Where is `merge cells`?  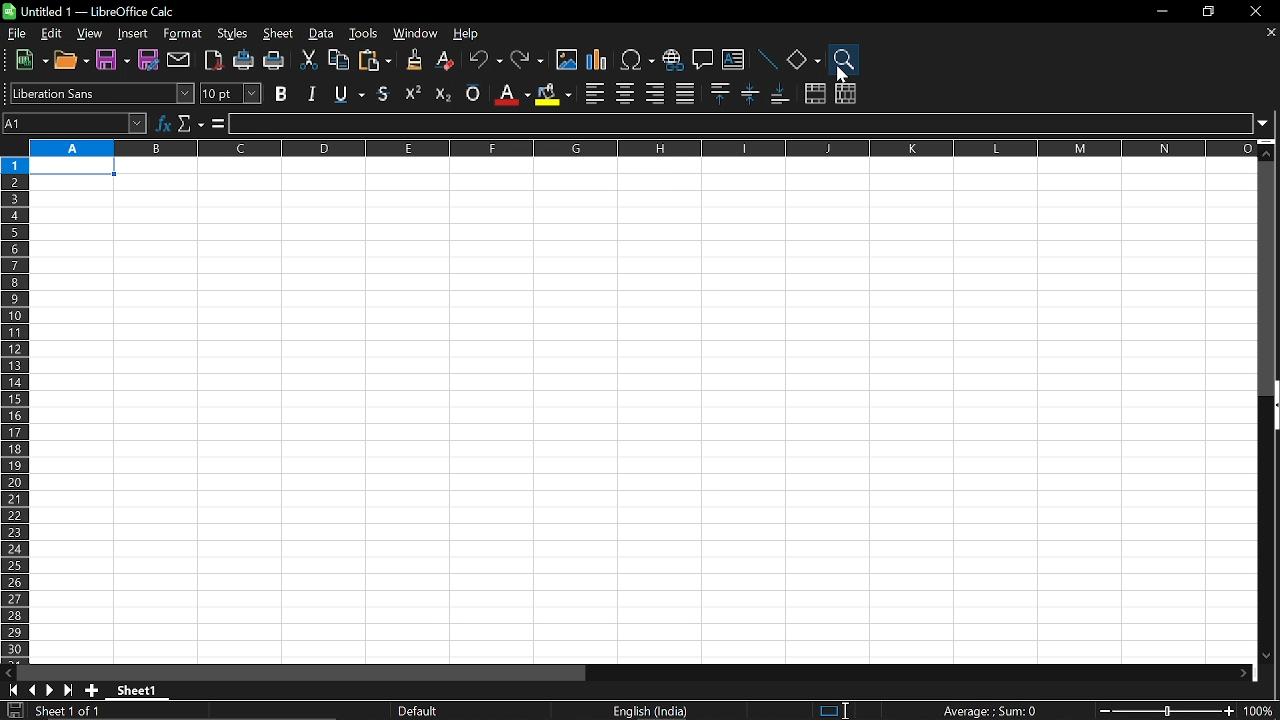
merge cells is located at coordinates (815, 95).